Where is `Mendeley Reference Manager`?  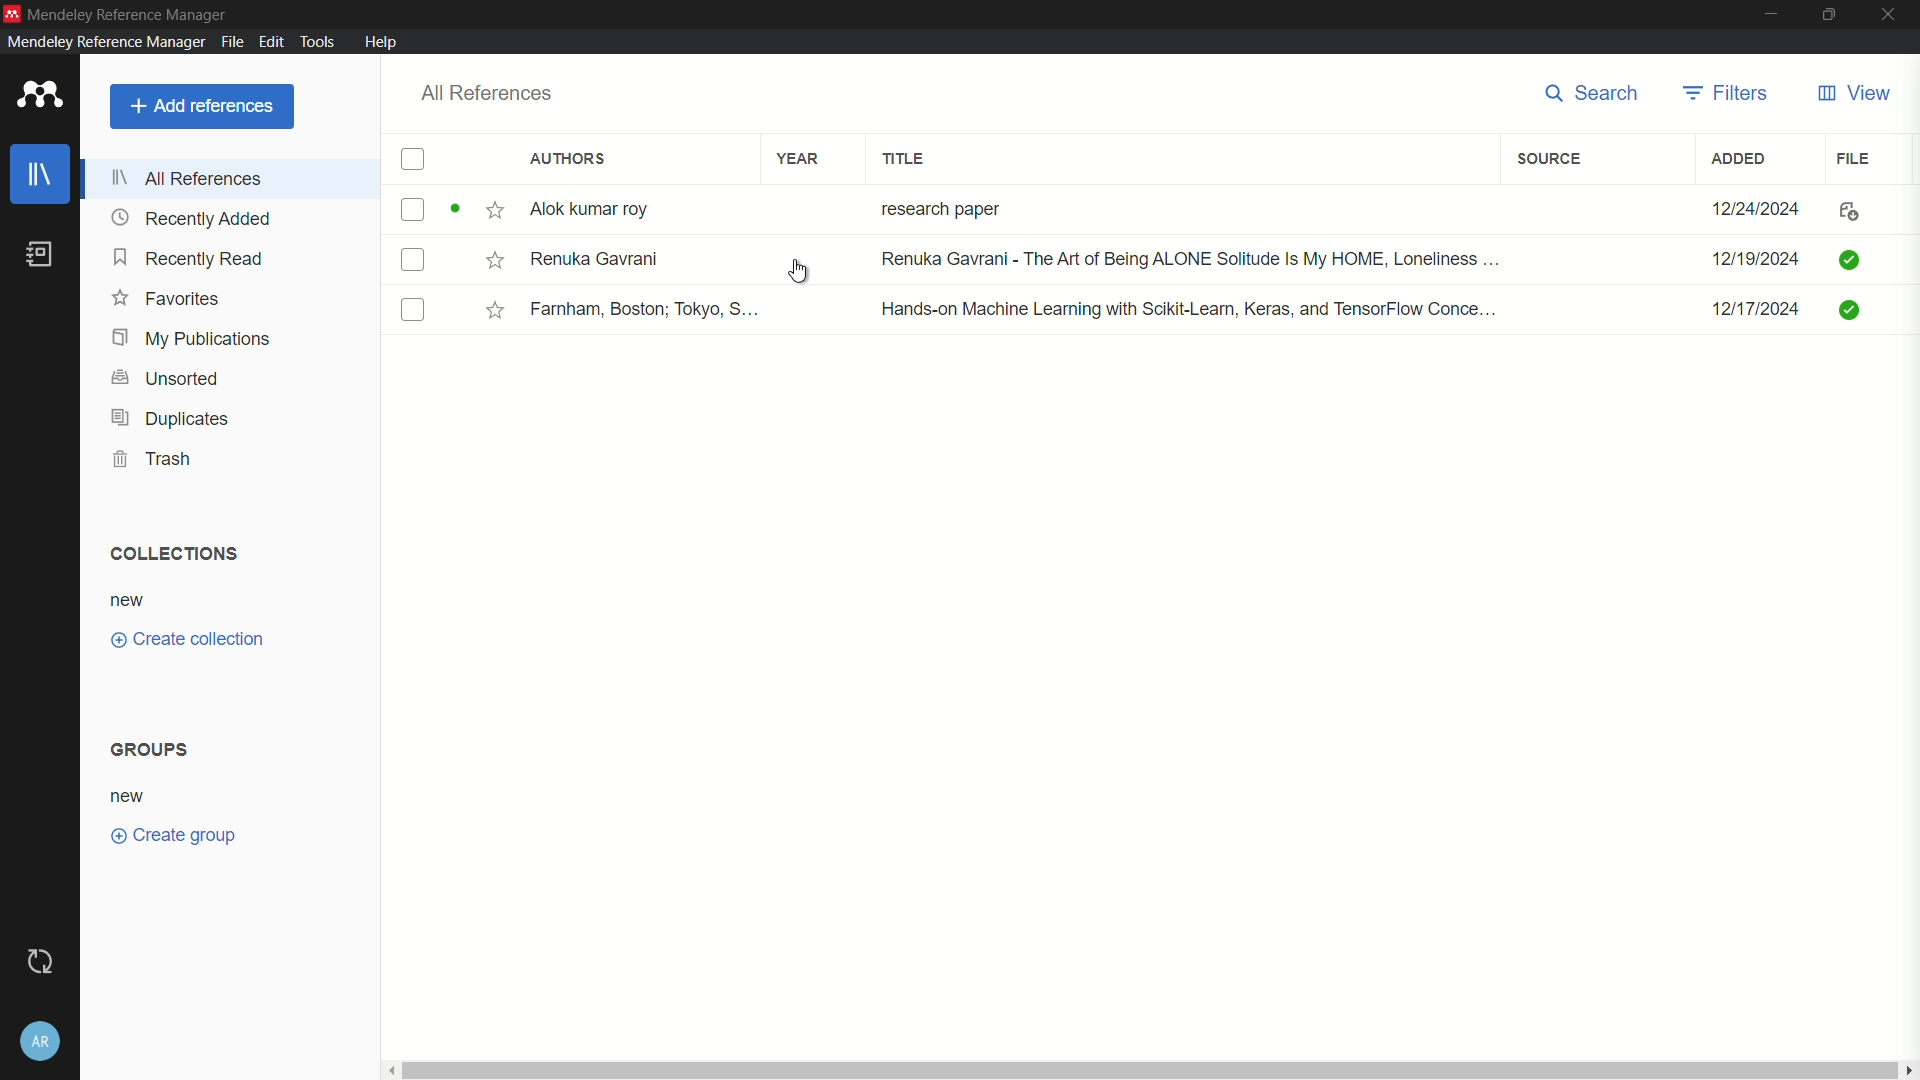 Mendeley Reference Manager is located at coordinates (134, 16).